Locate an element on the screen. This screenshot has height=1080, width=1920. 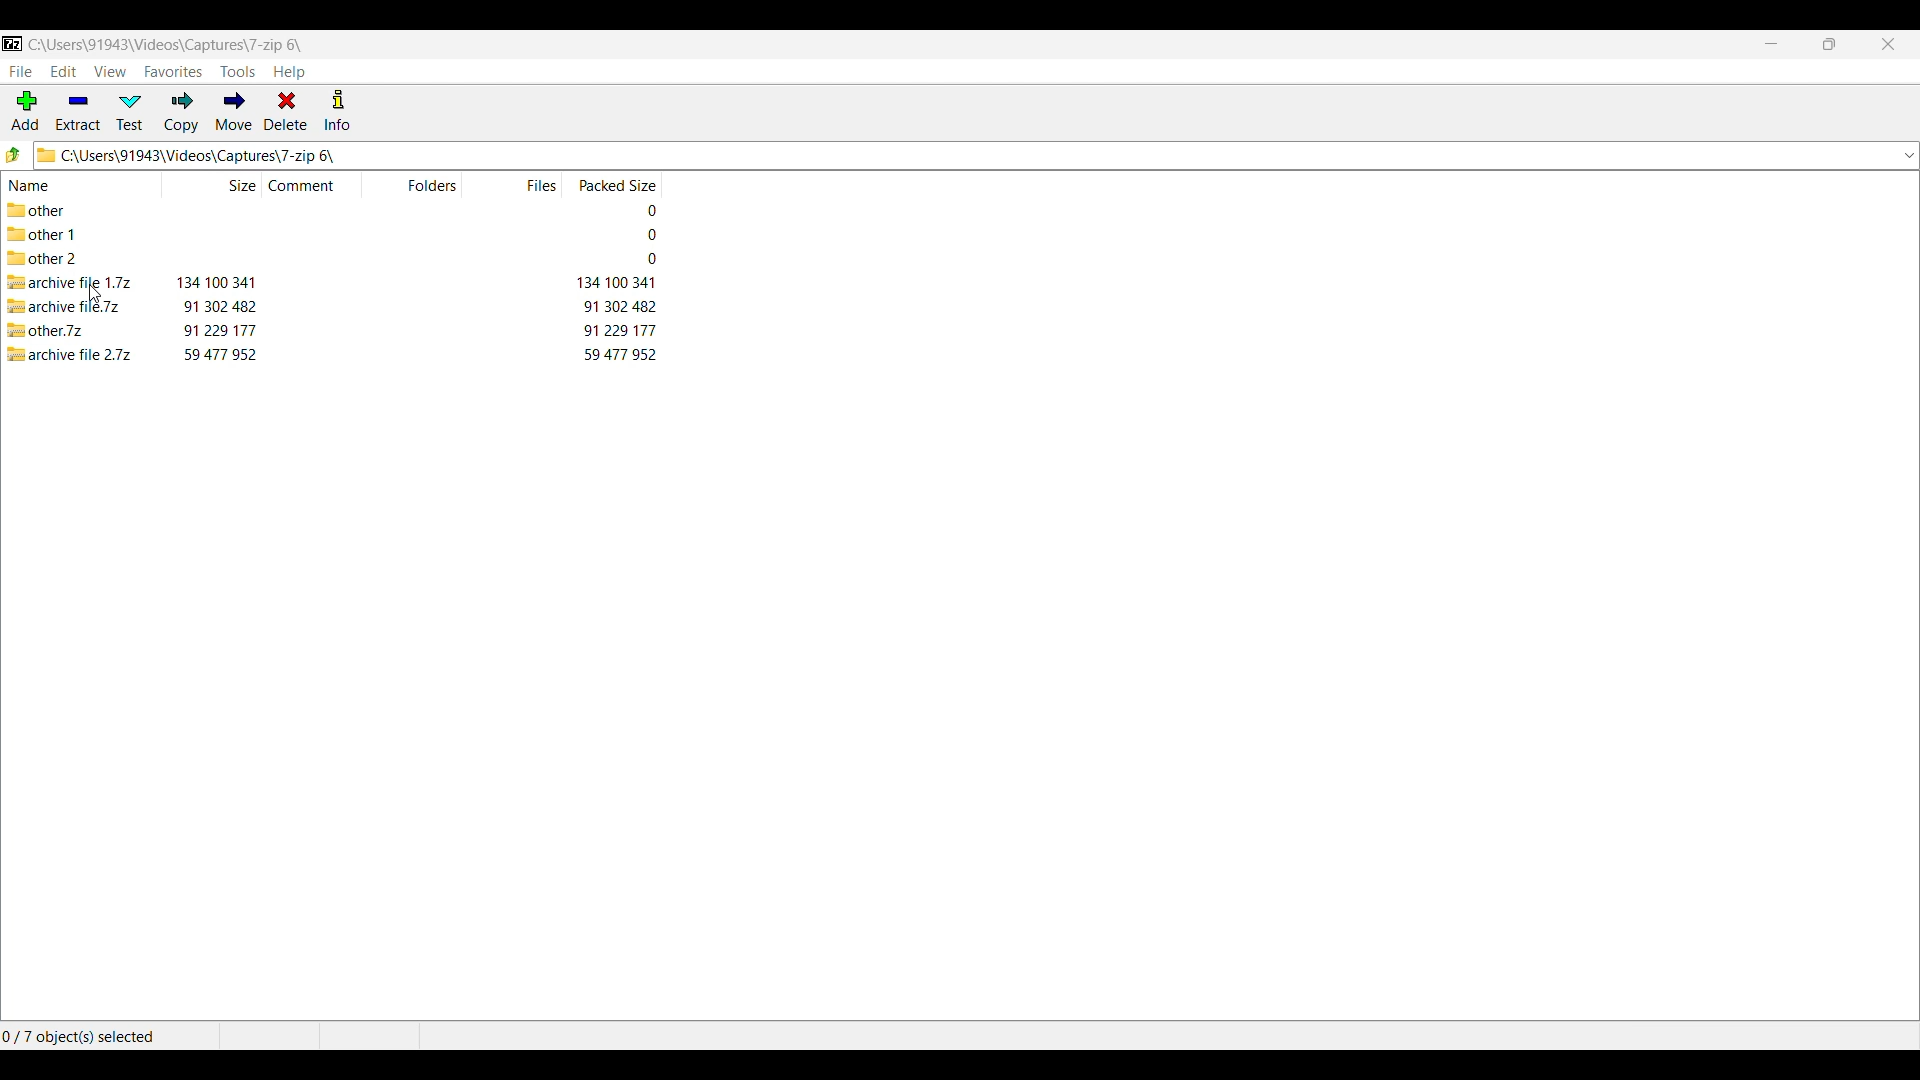
Folders is located at coordinates (434, 183).